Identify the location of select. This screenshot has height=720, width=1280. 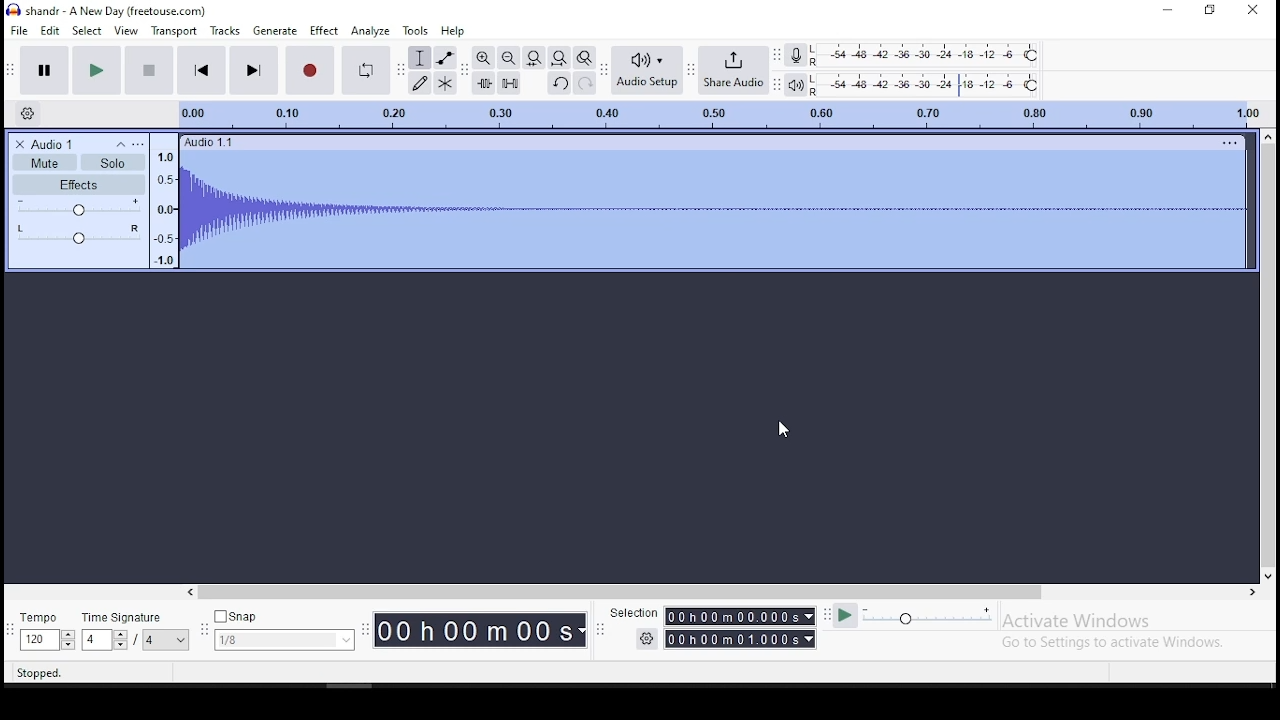
(89, 32).